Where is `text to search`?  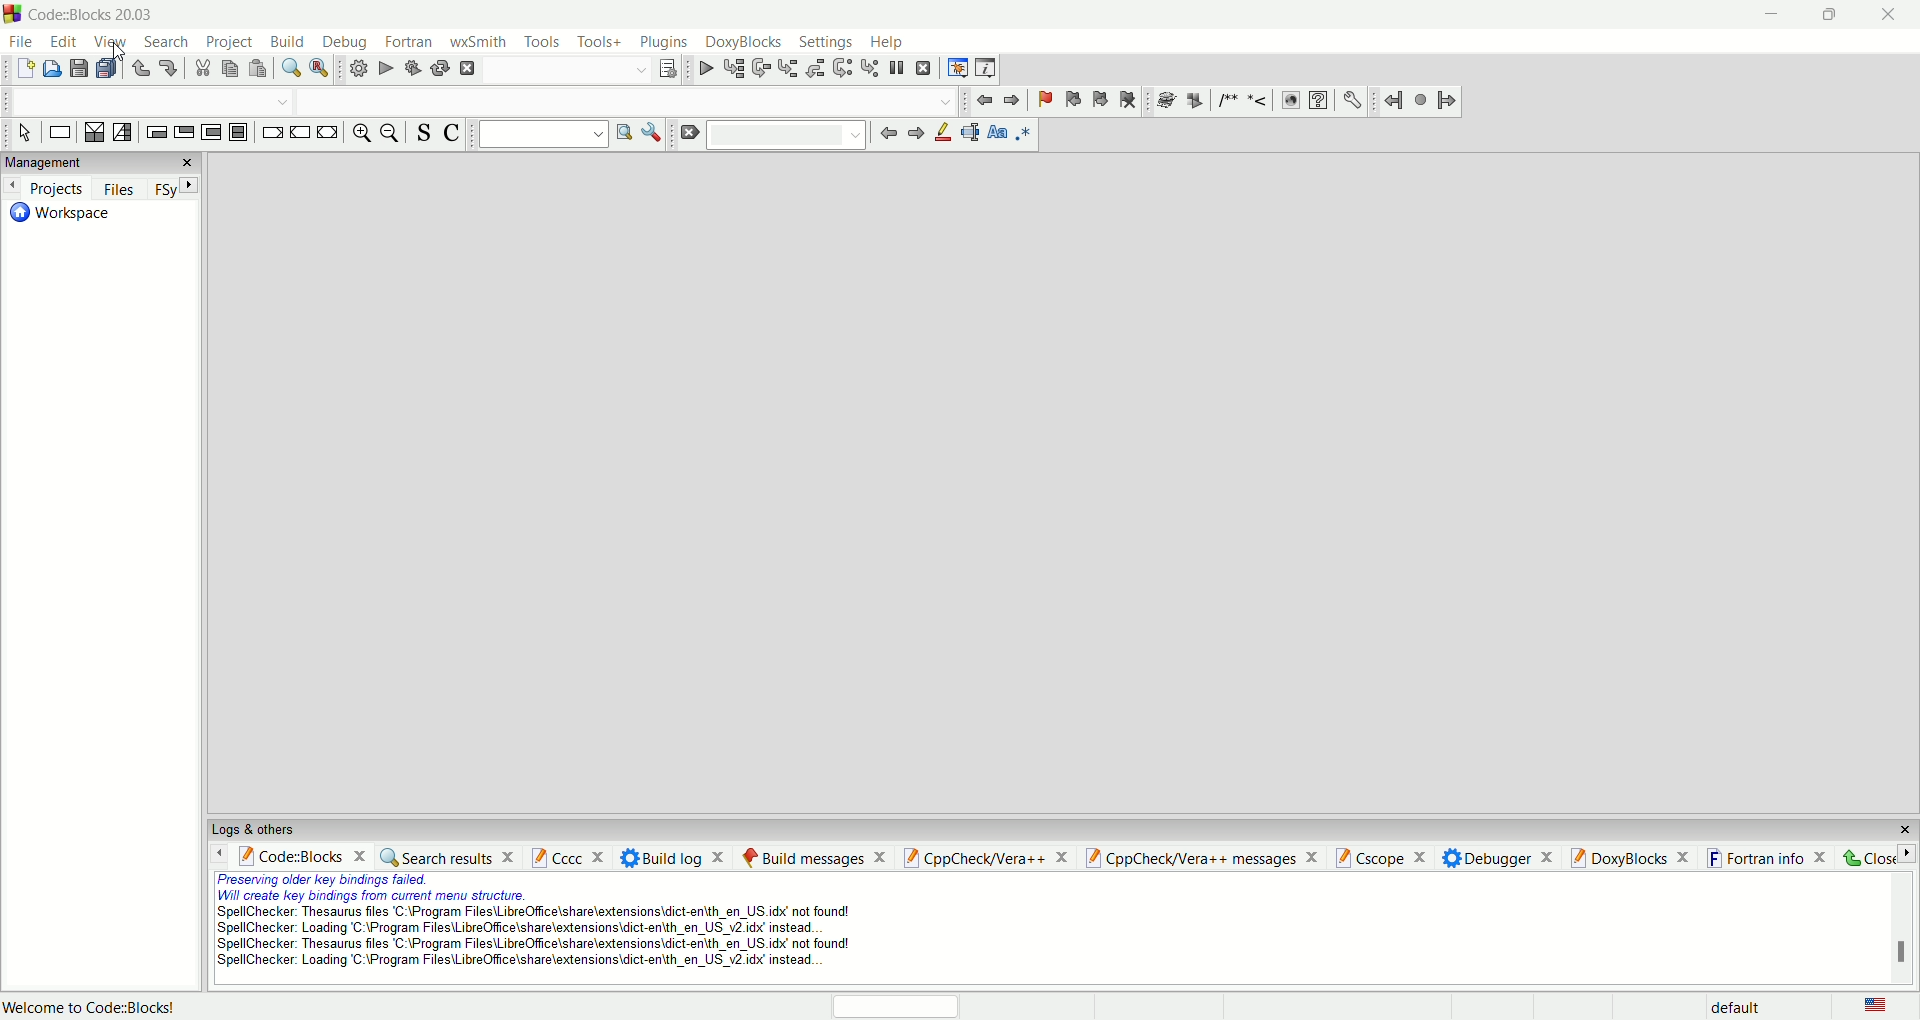 text to search is located at coordinates (542, 136).